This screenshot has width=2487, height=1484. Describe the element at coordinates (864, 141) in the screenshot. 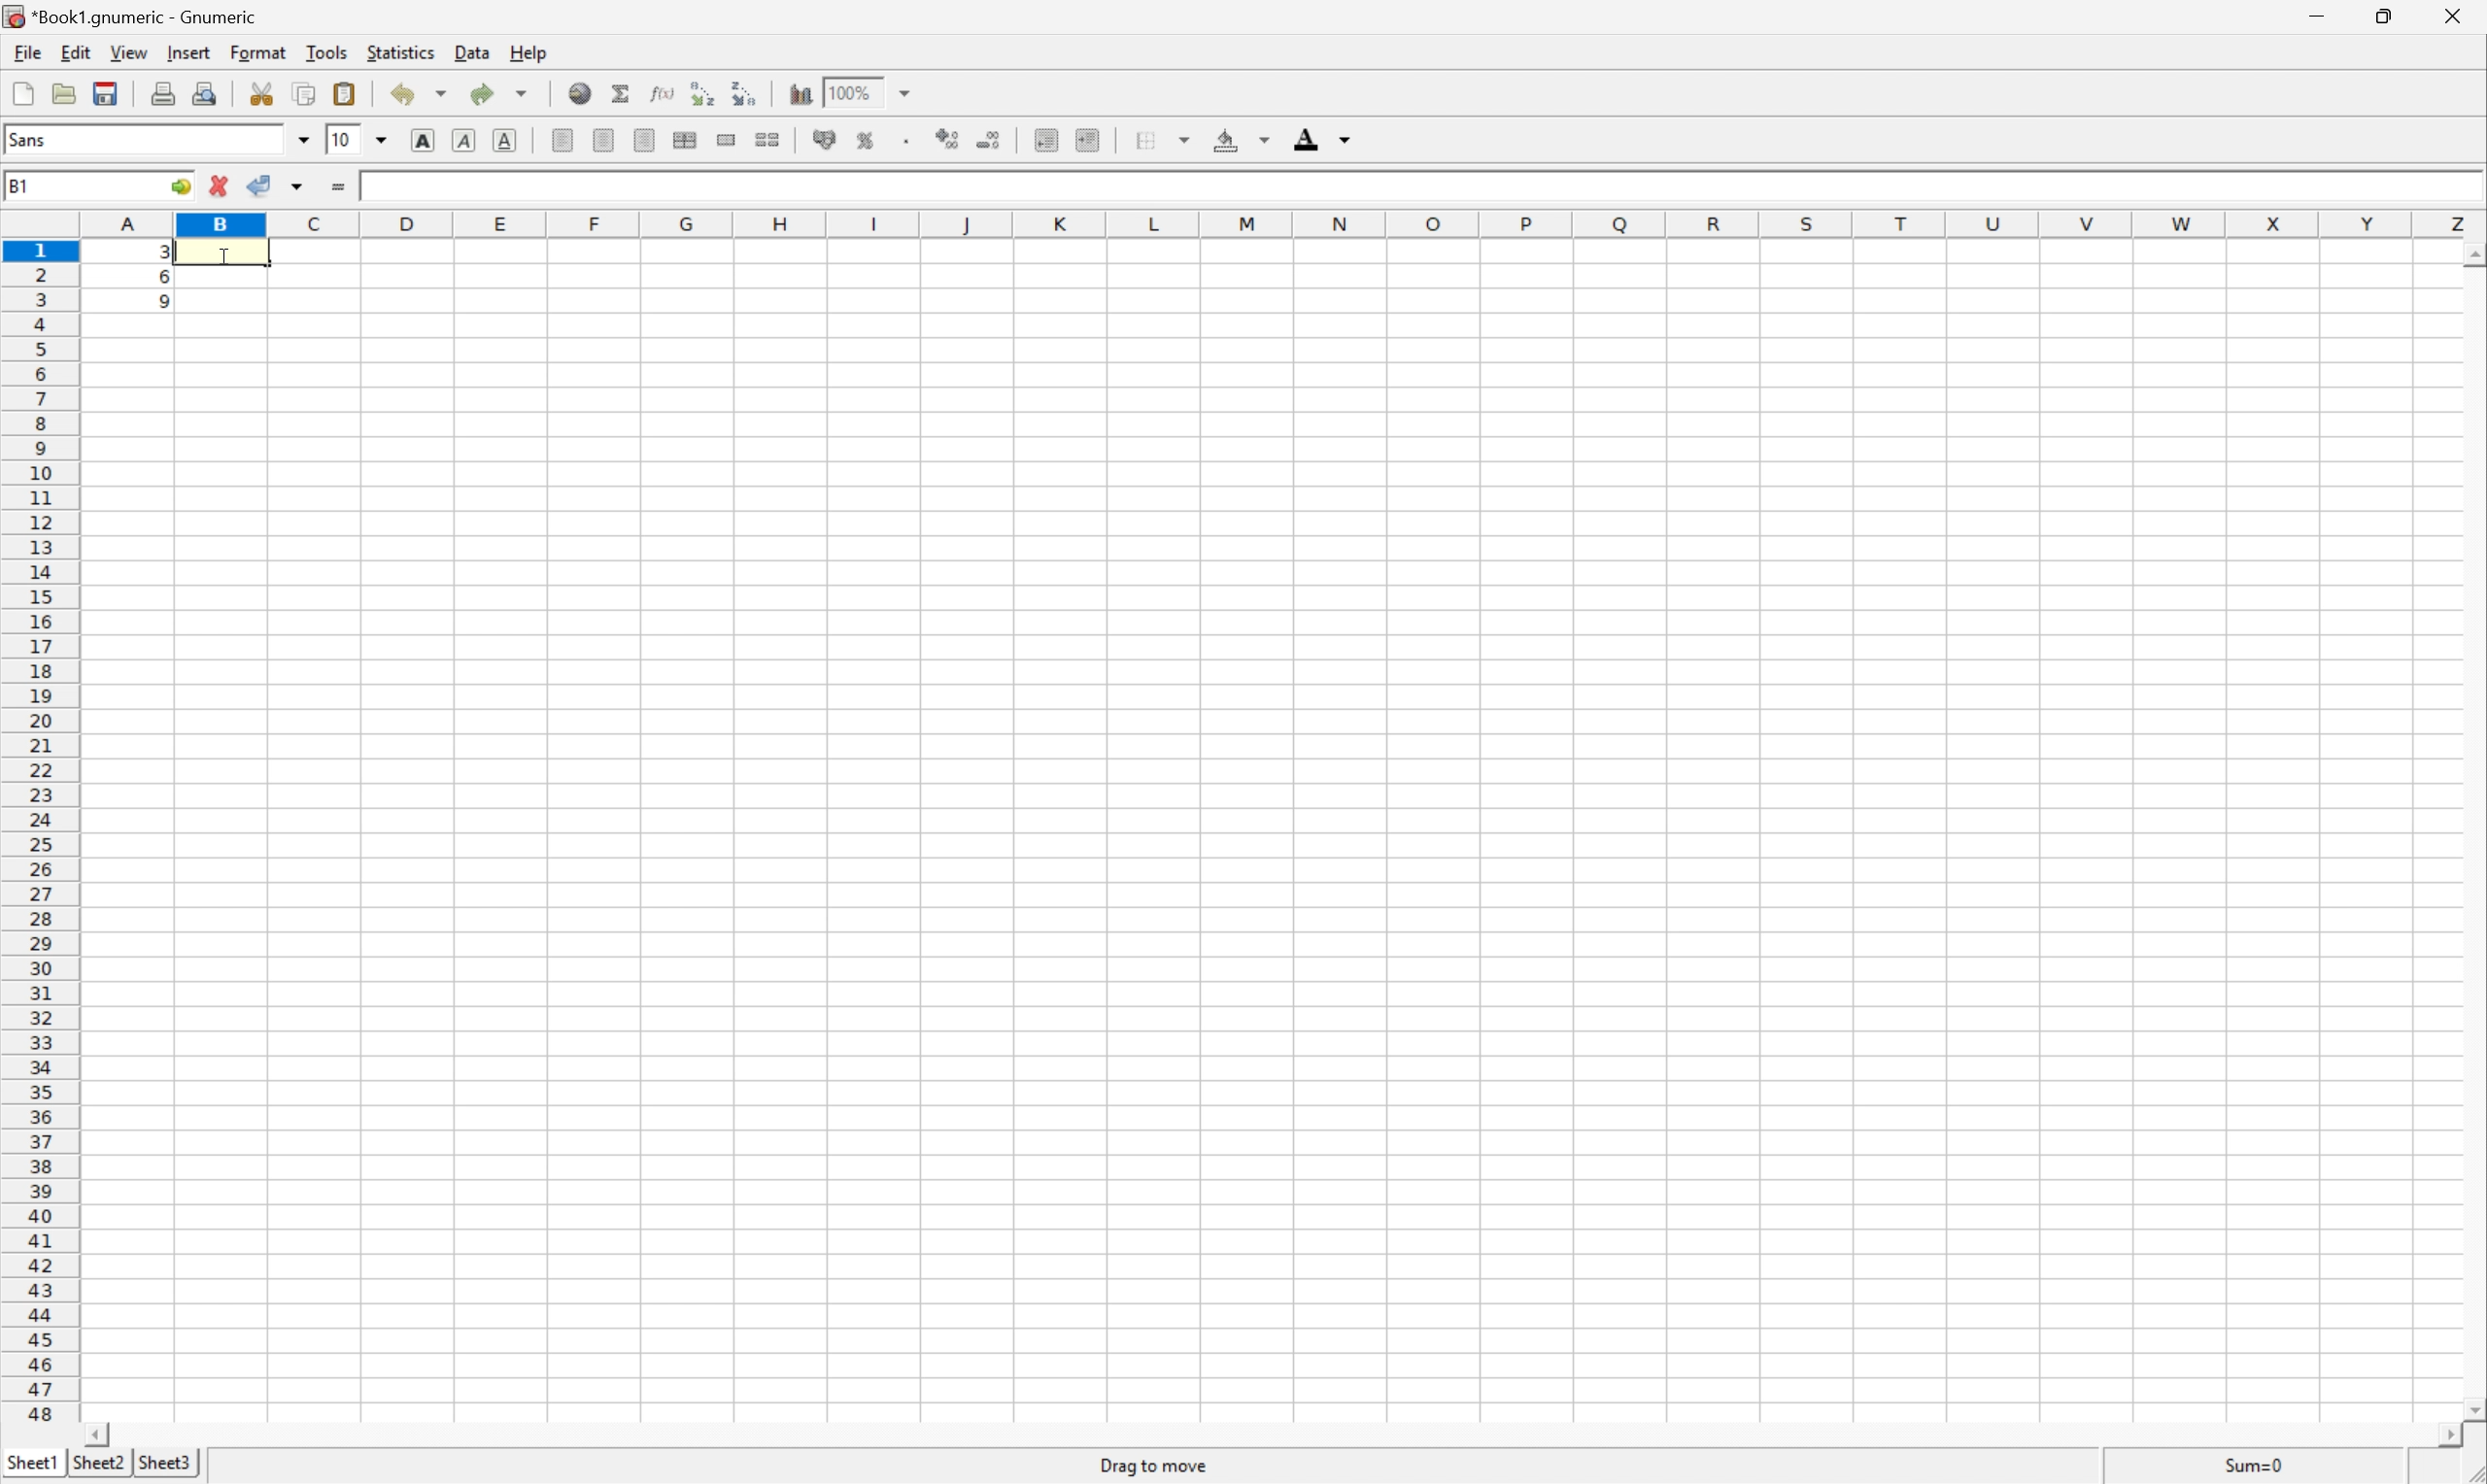

I see `Format the selection as percentage` at that location.